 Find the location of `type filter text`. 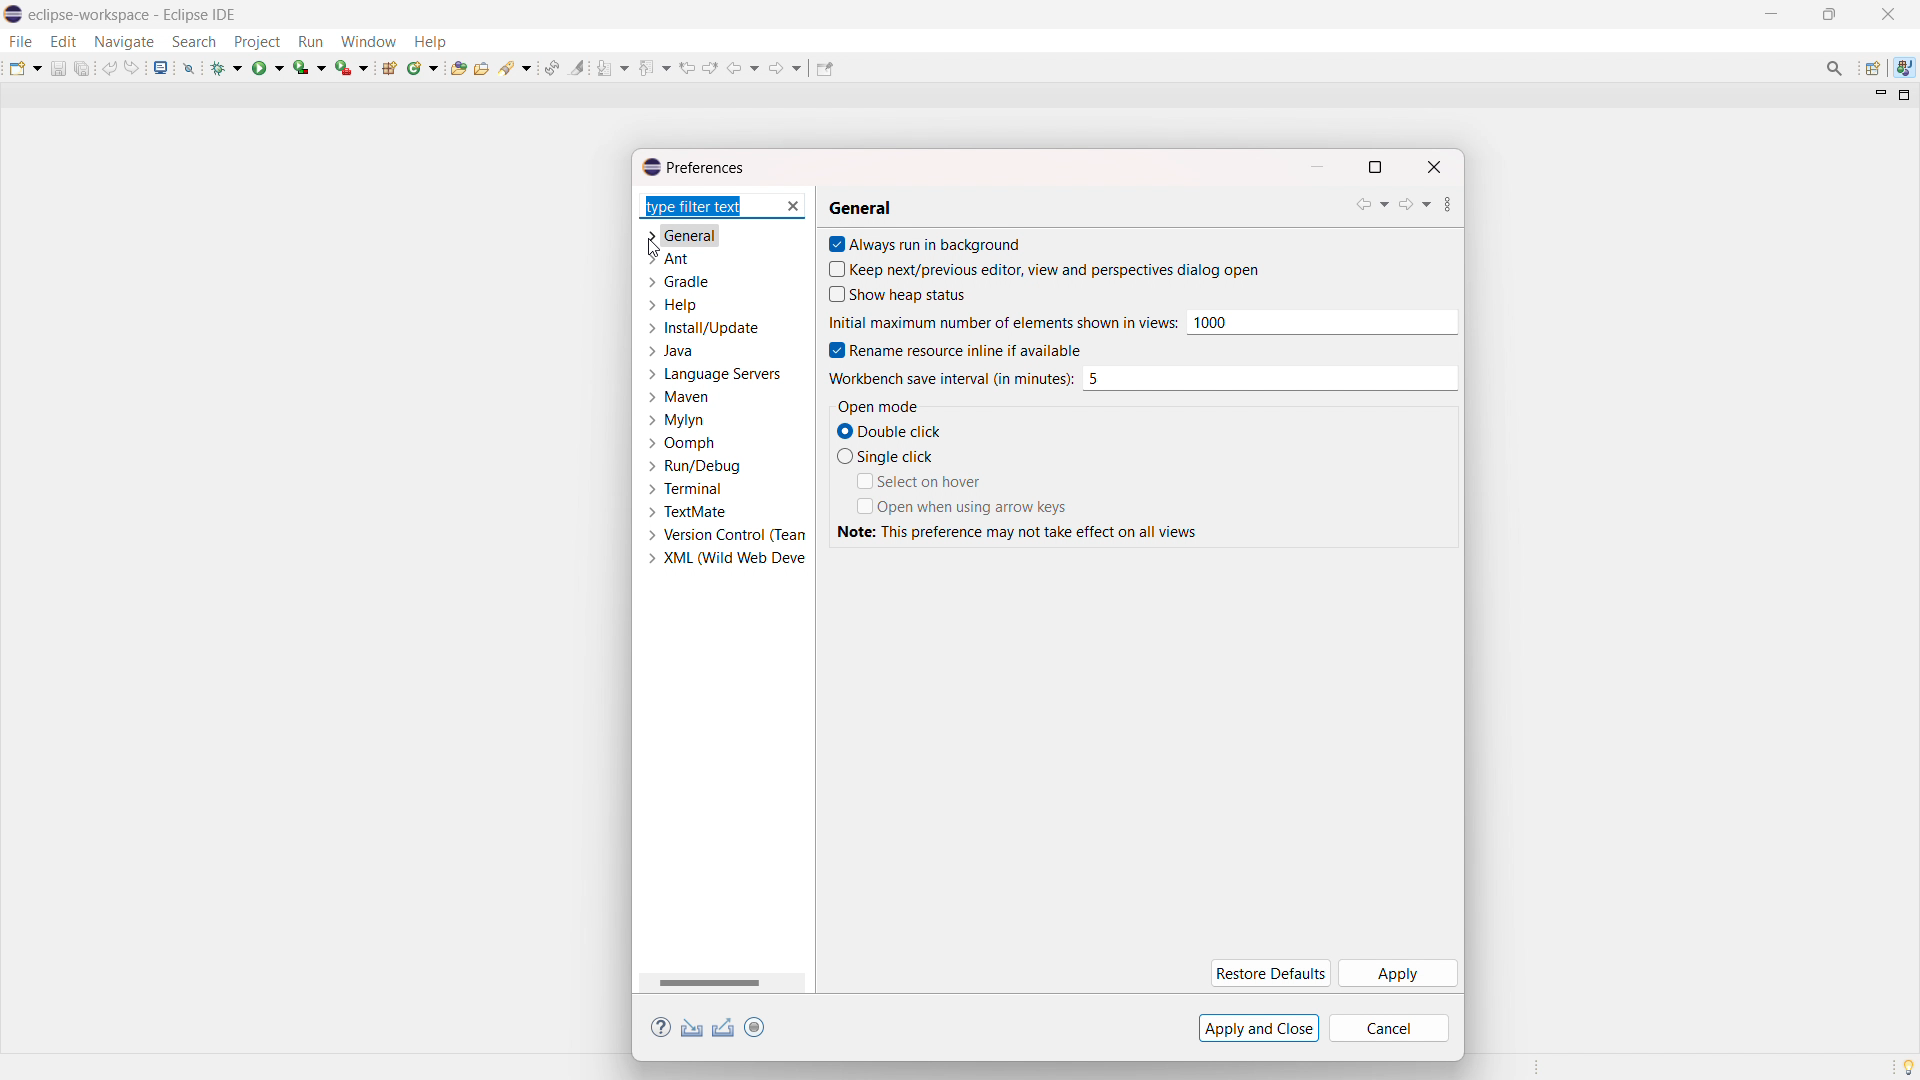

type filter text is located at coordinates (707, 206).